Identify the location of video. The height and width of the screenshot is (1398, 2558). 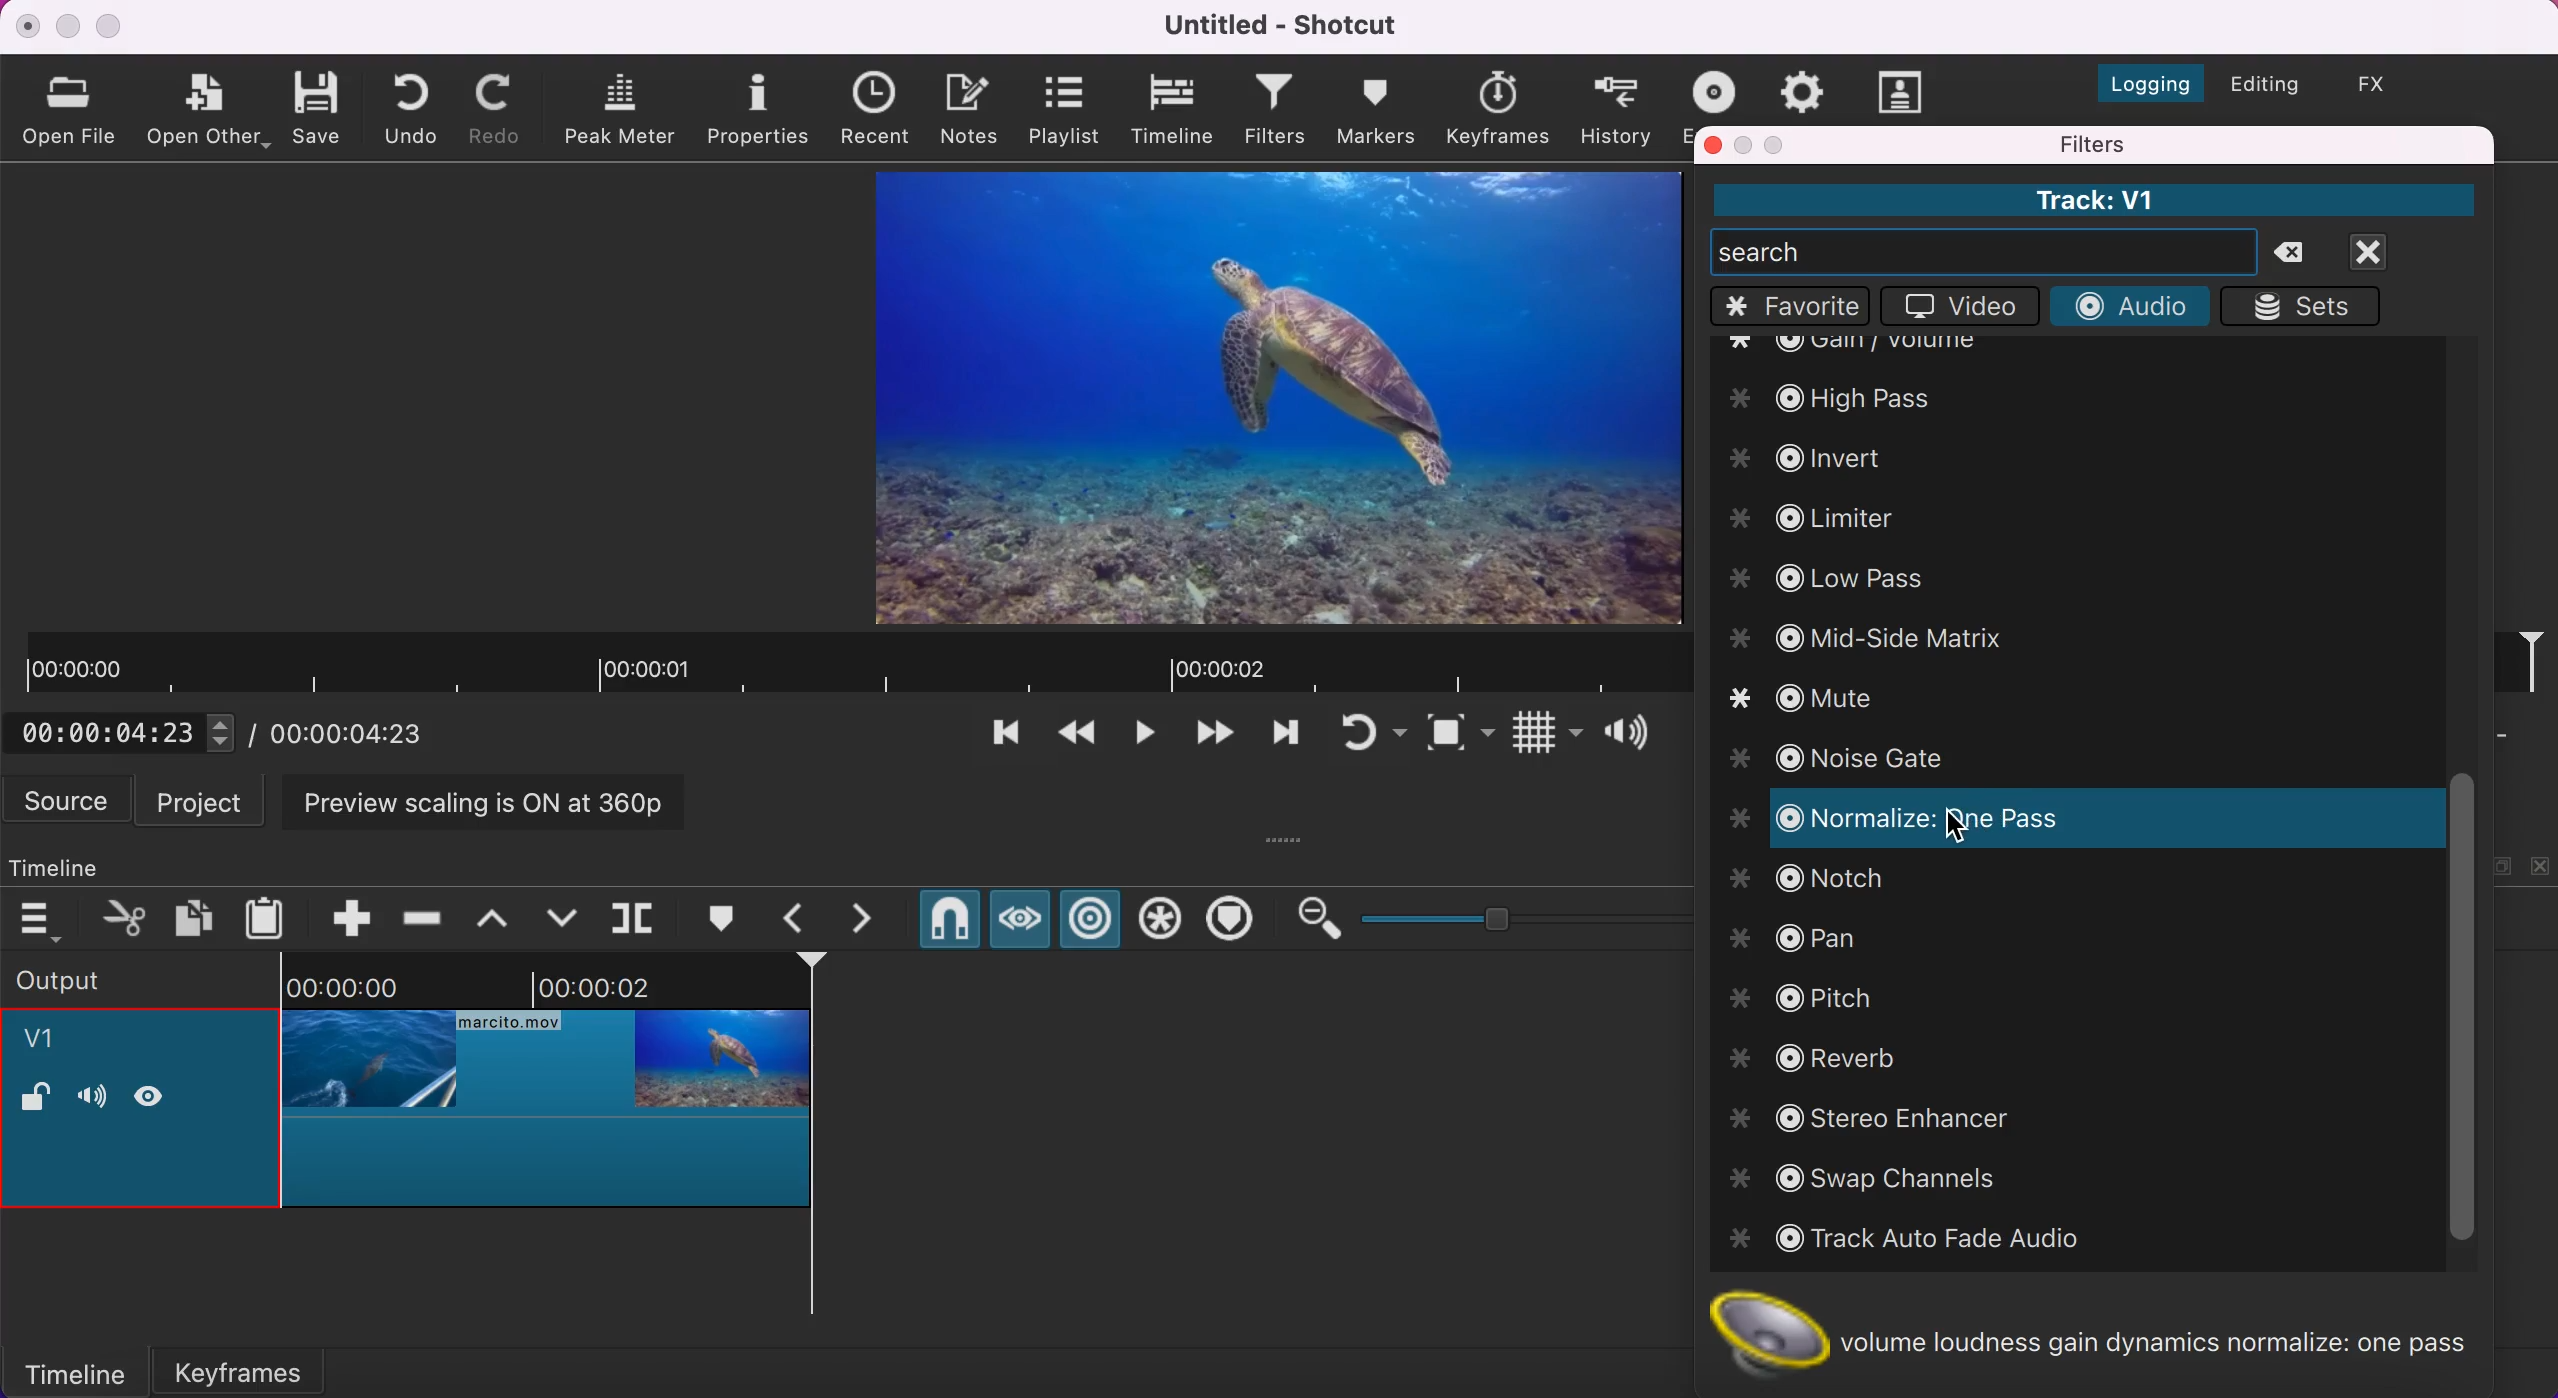
(1955, 307).